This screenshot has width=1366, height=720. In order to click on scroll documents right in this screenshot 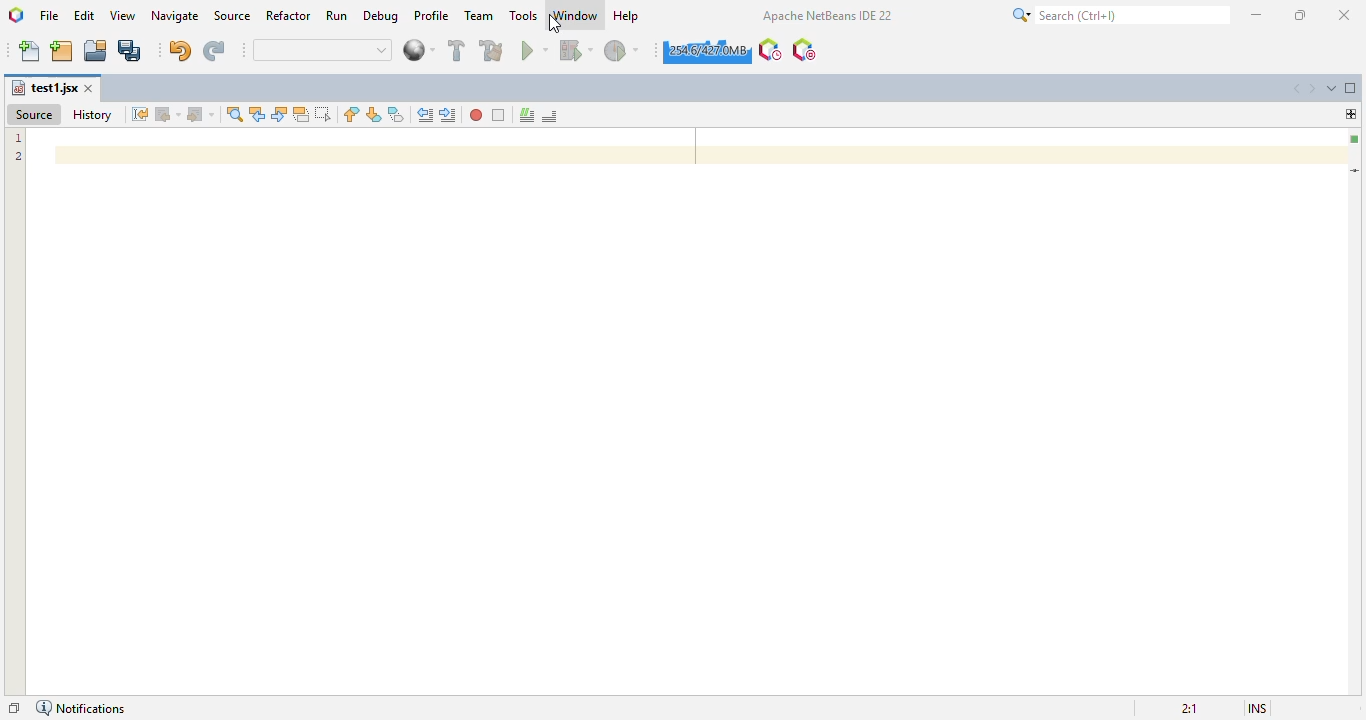, I will do `click(1315, 89)`.